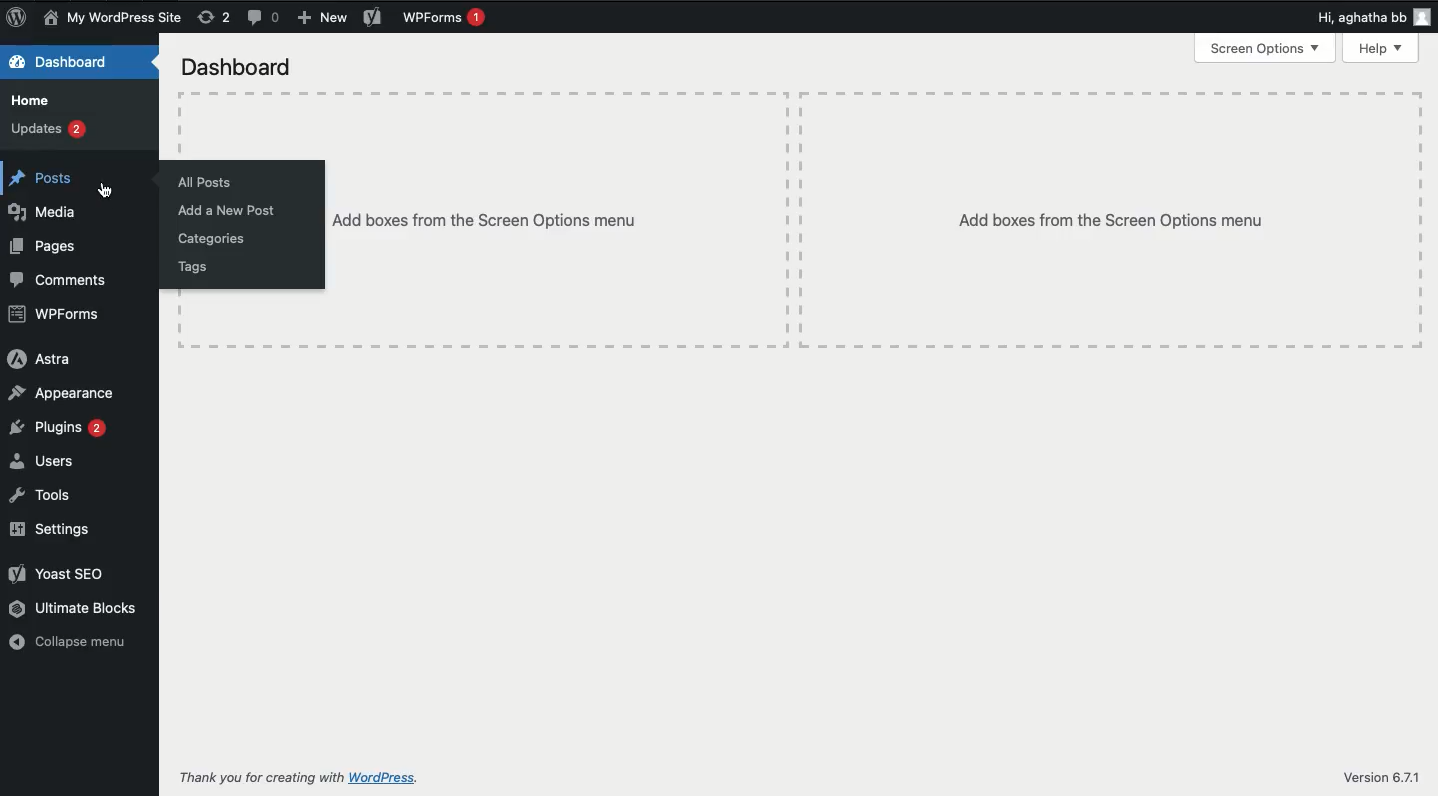 The width and height of the screenshot is (1438, 796). What do you see at coordinates (204, 185) in the screenshot?
I see `All posts` at bounding box center [204, 185].